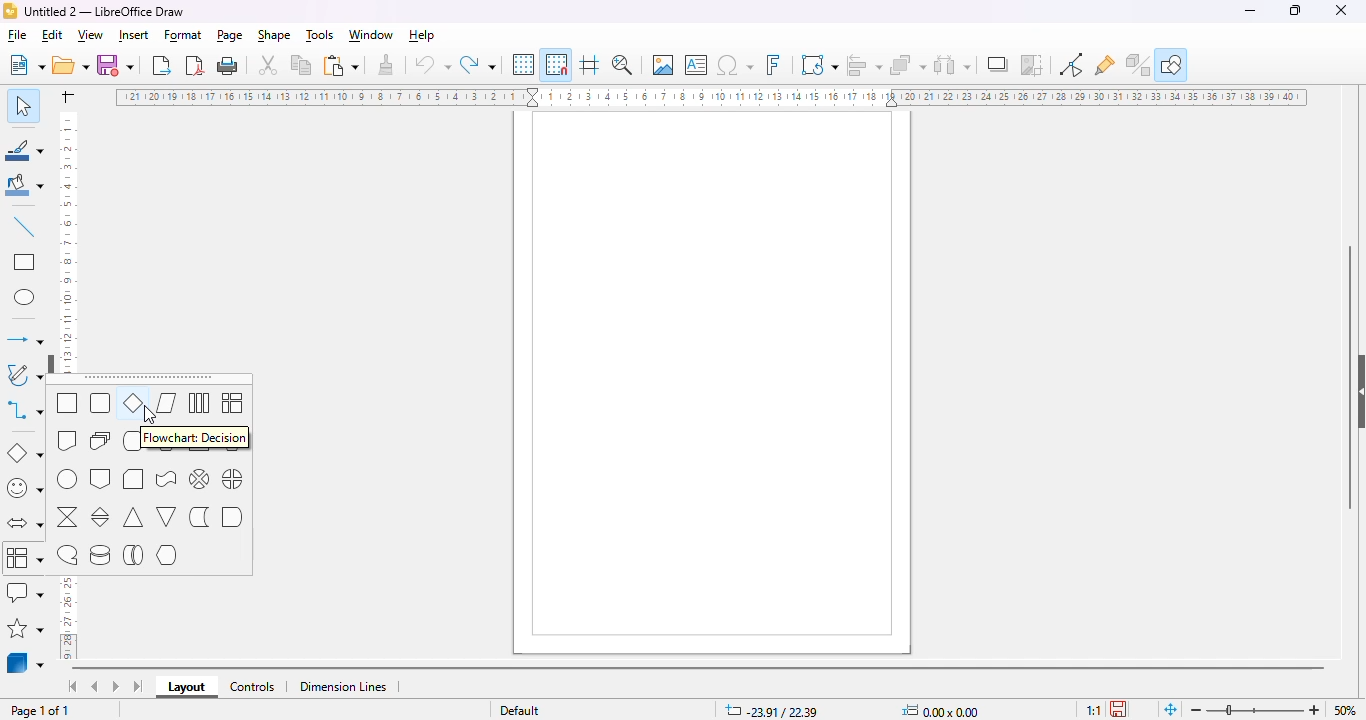 This screenshot has width=1366, height=720. I want to click on insert, so click(134, 35).